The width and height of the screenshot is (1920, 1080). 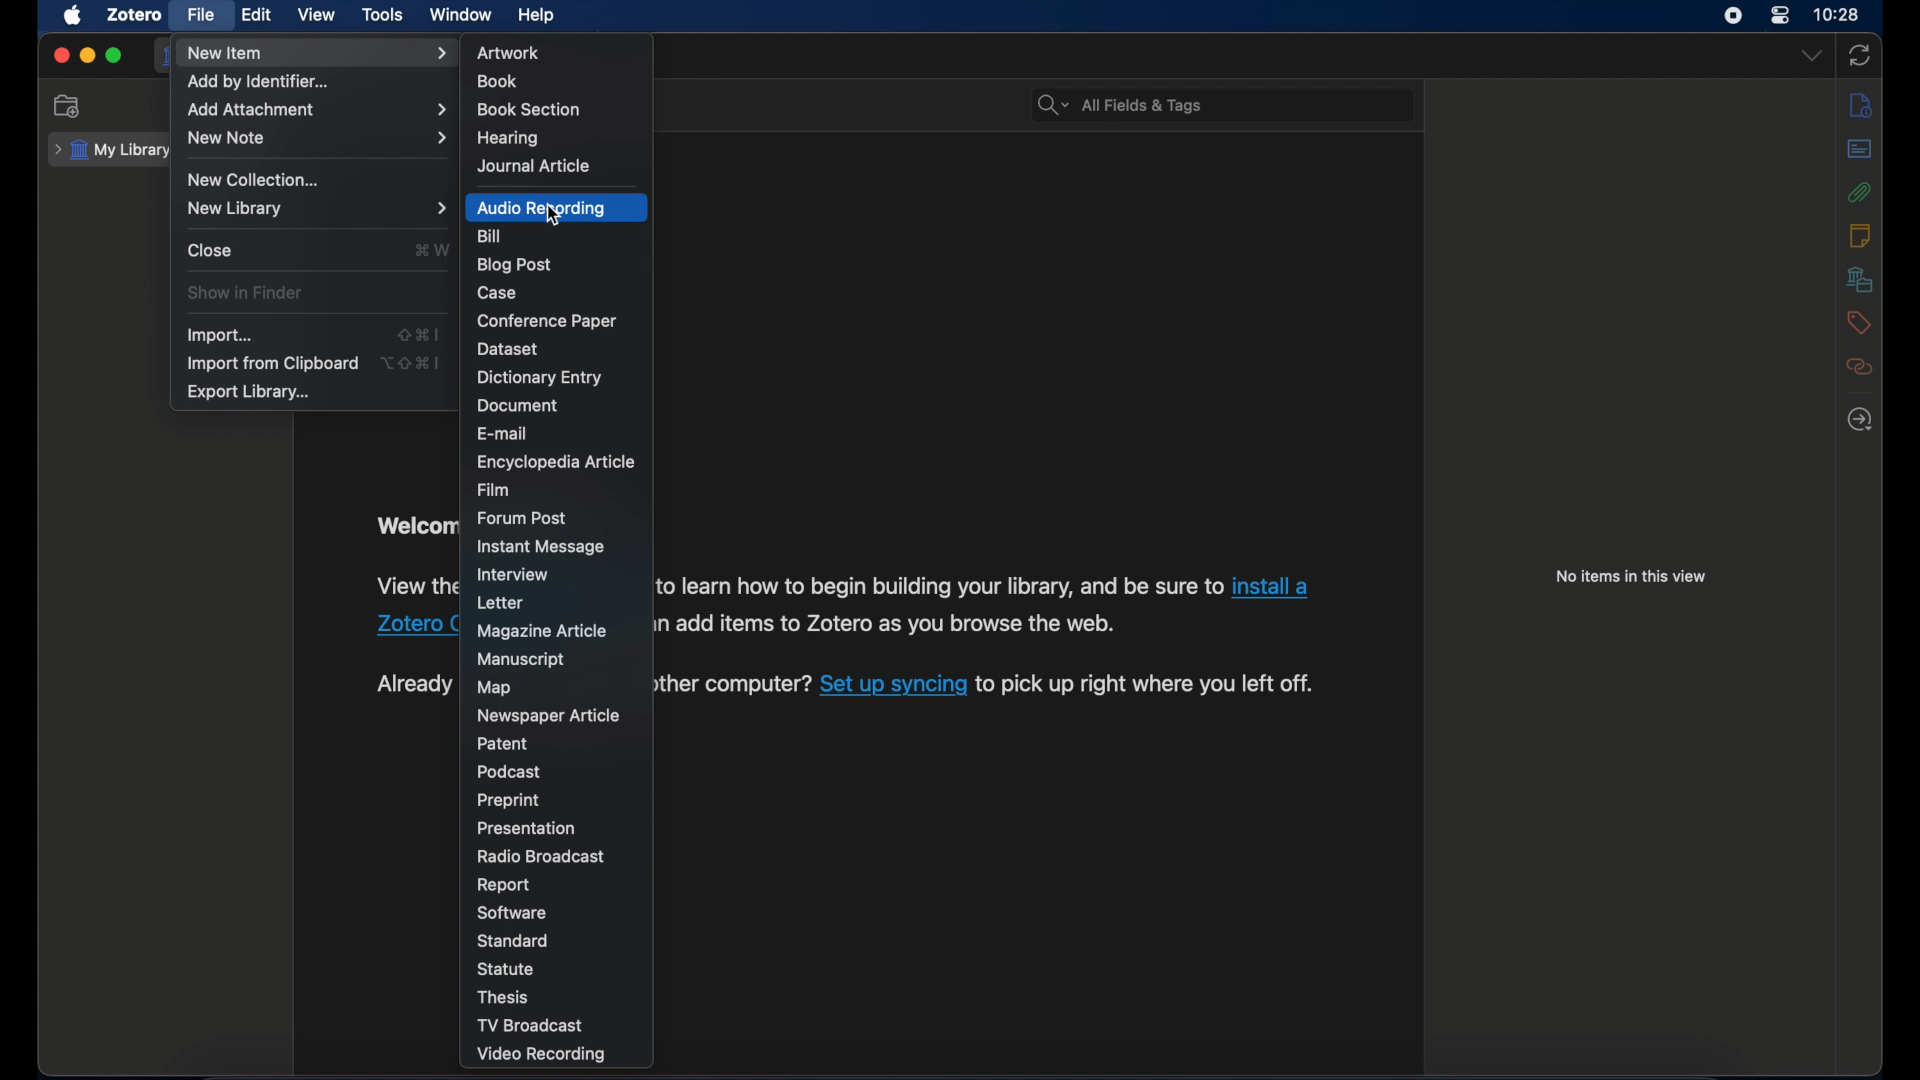 I want to click on tools, so click(x=382, y=15).